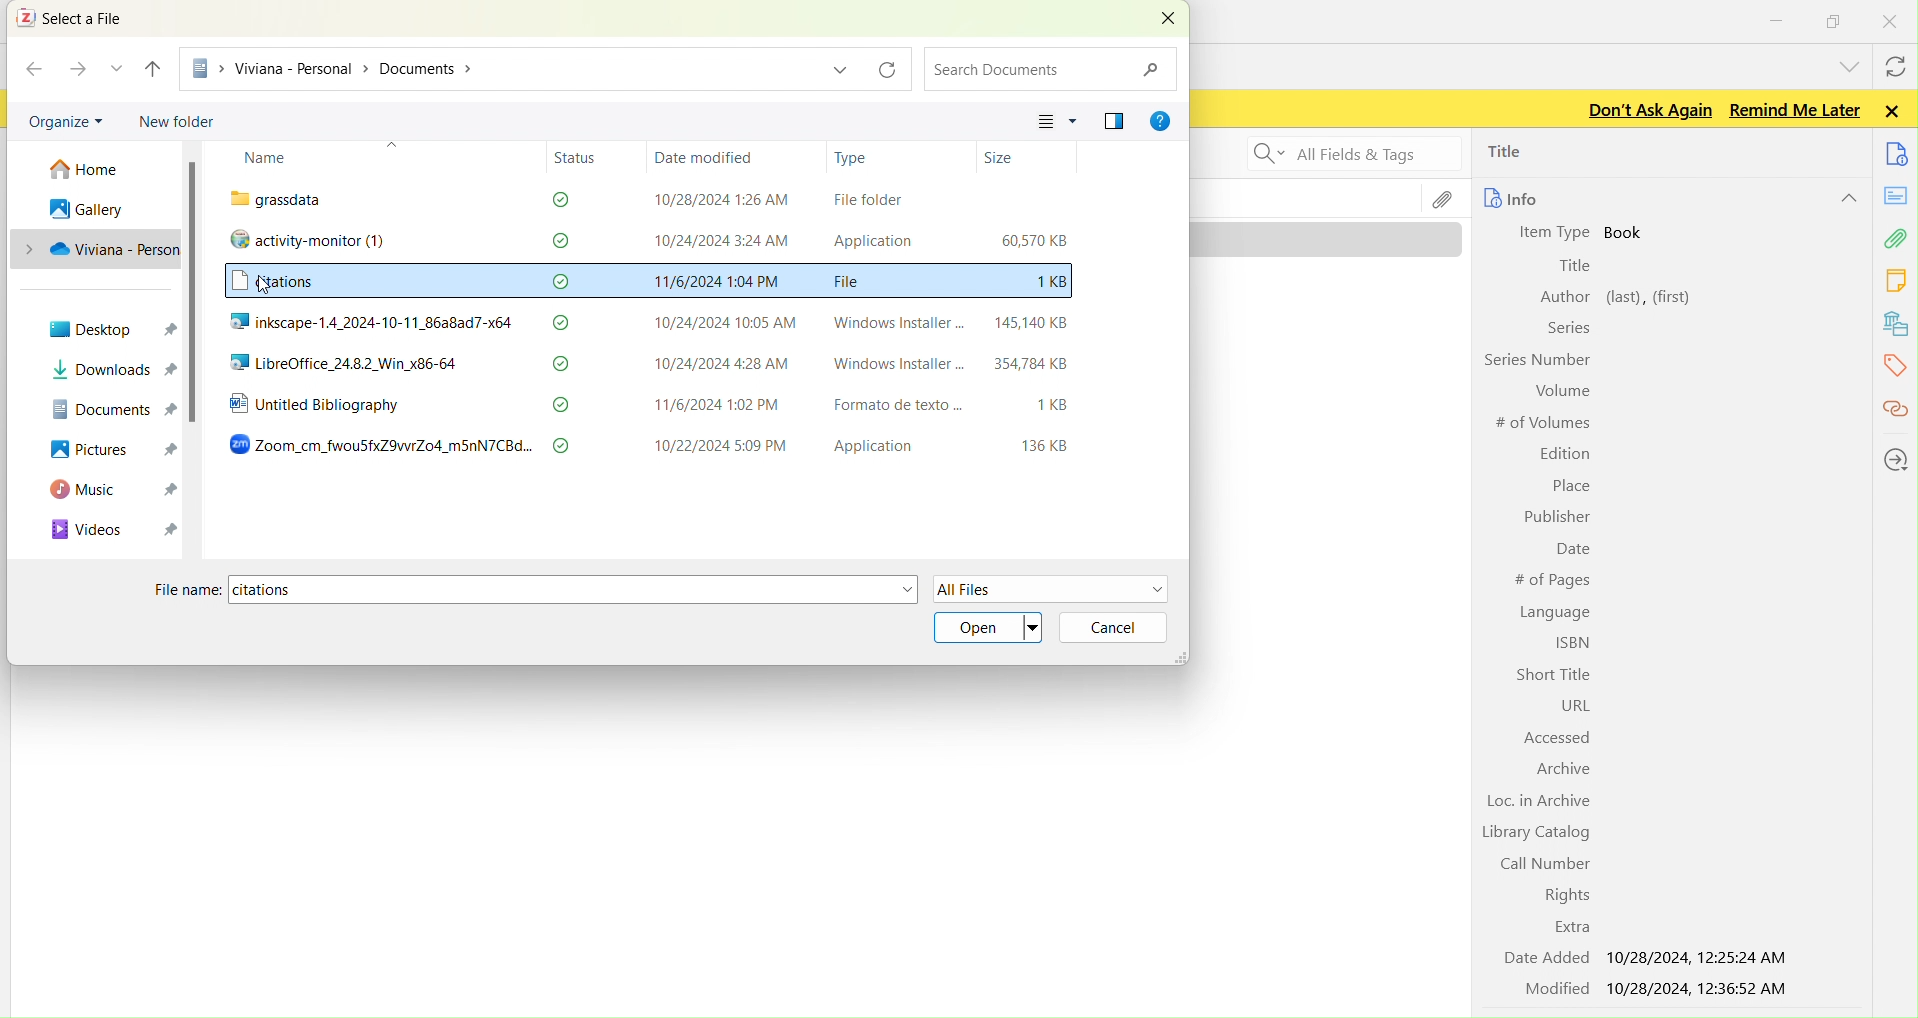 The width and height of the screenshot is (1918, 1018). Describe the element at coordinates (1349, 153) in the screenshot. I see `Search all fields and tags` at that location.